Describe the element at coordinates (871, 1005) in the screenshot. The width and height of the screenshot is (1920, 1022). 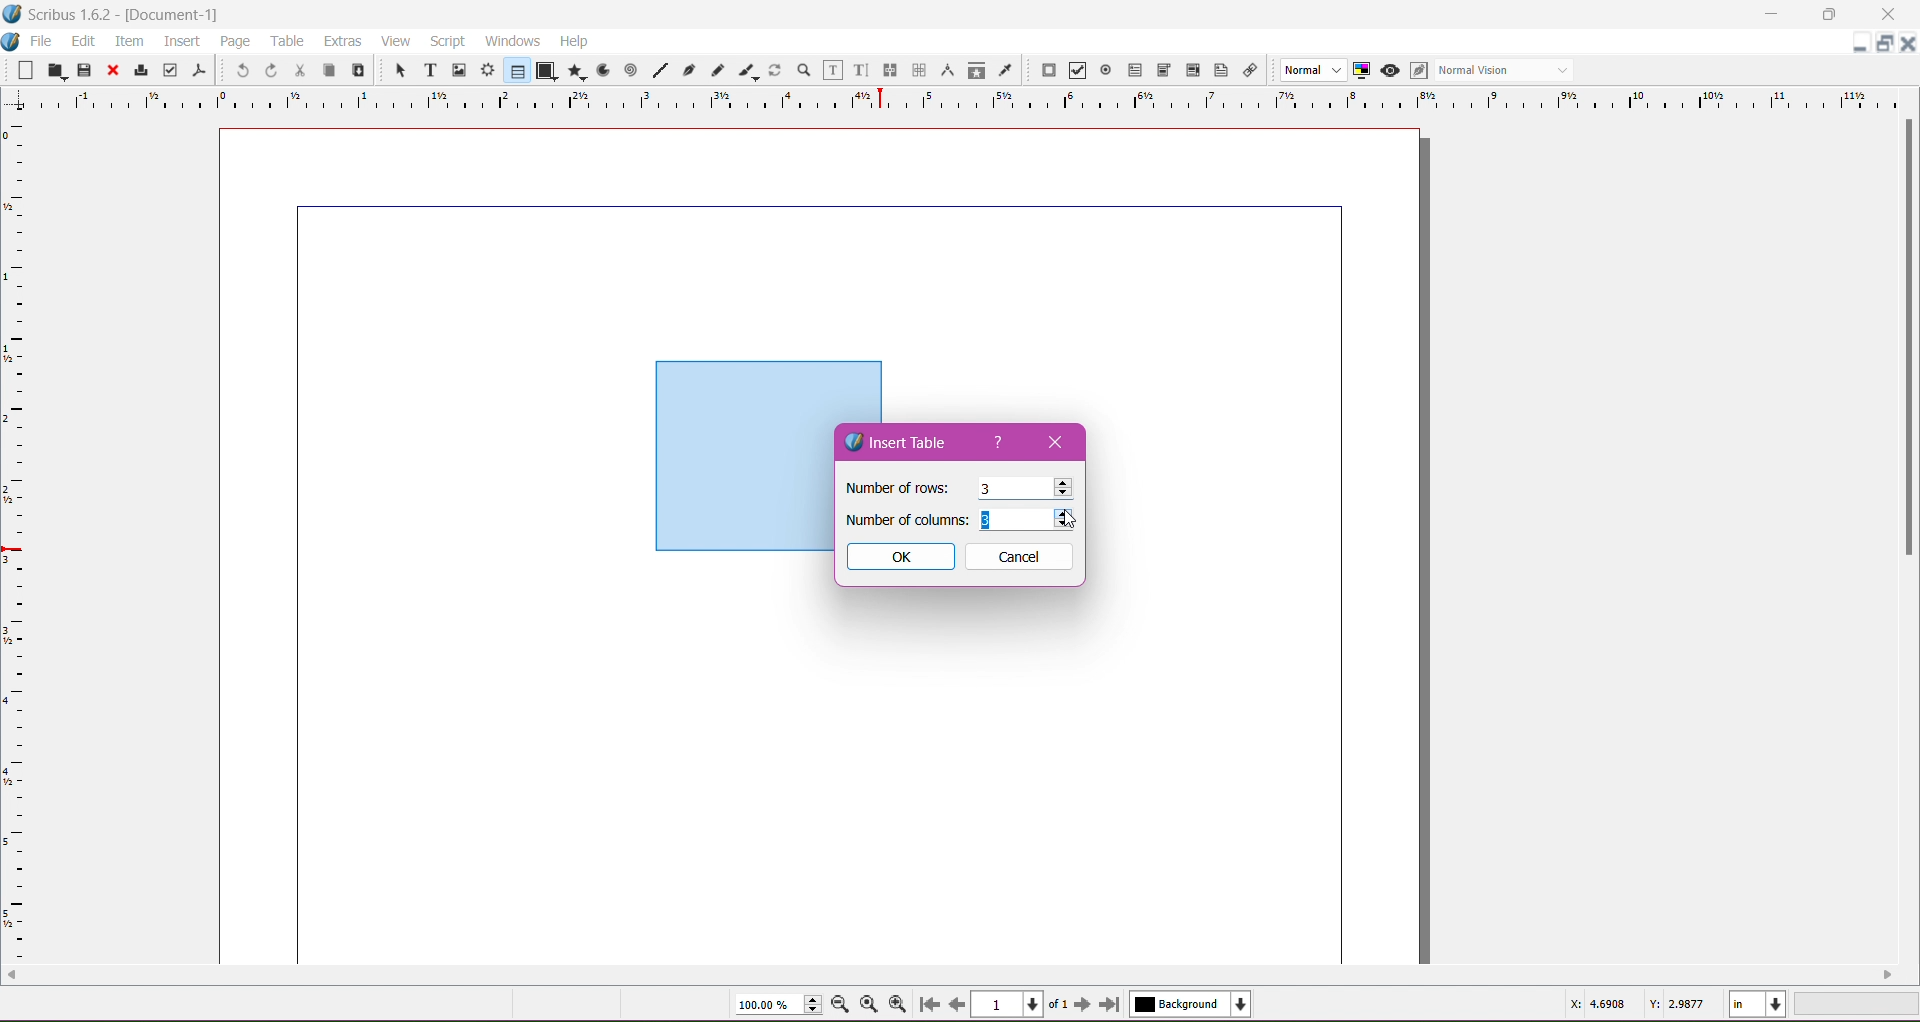
I see `Zoom to 100%` at that location.